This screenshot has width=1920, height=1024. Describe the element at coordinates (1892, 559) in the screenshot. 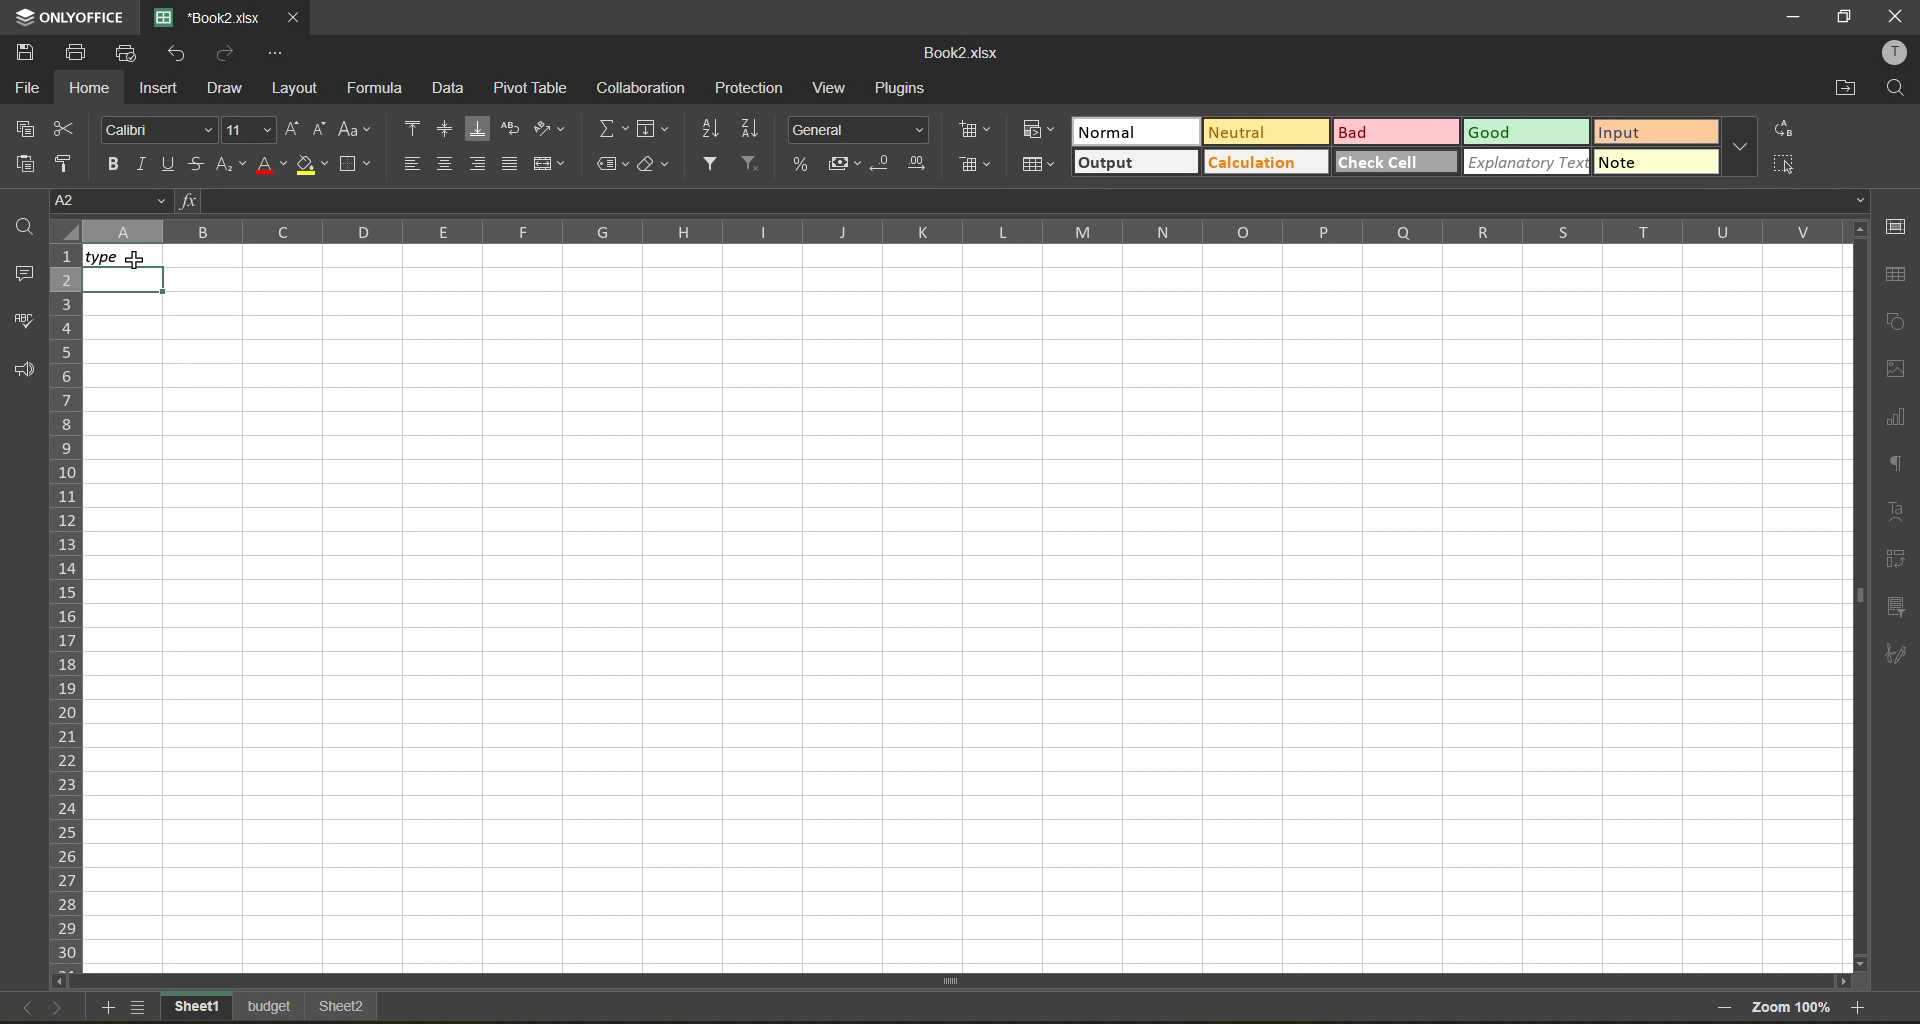

I see `pivot table` at that location.